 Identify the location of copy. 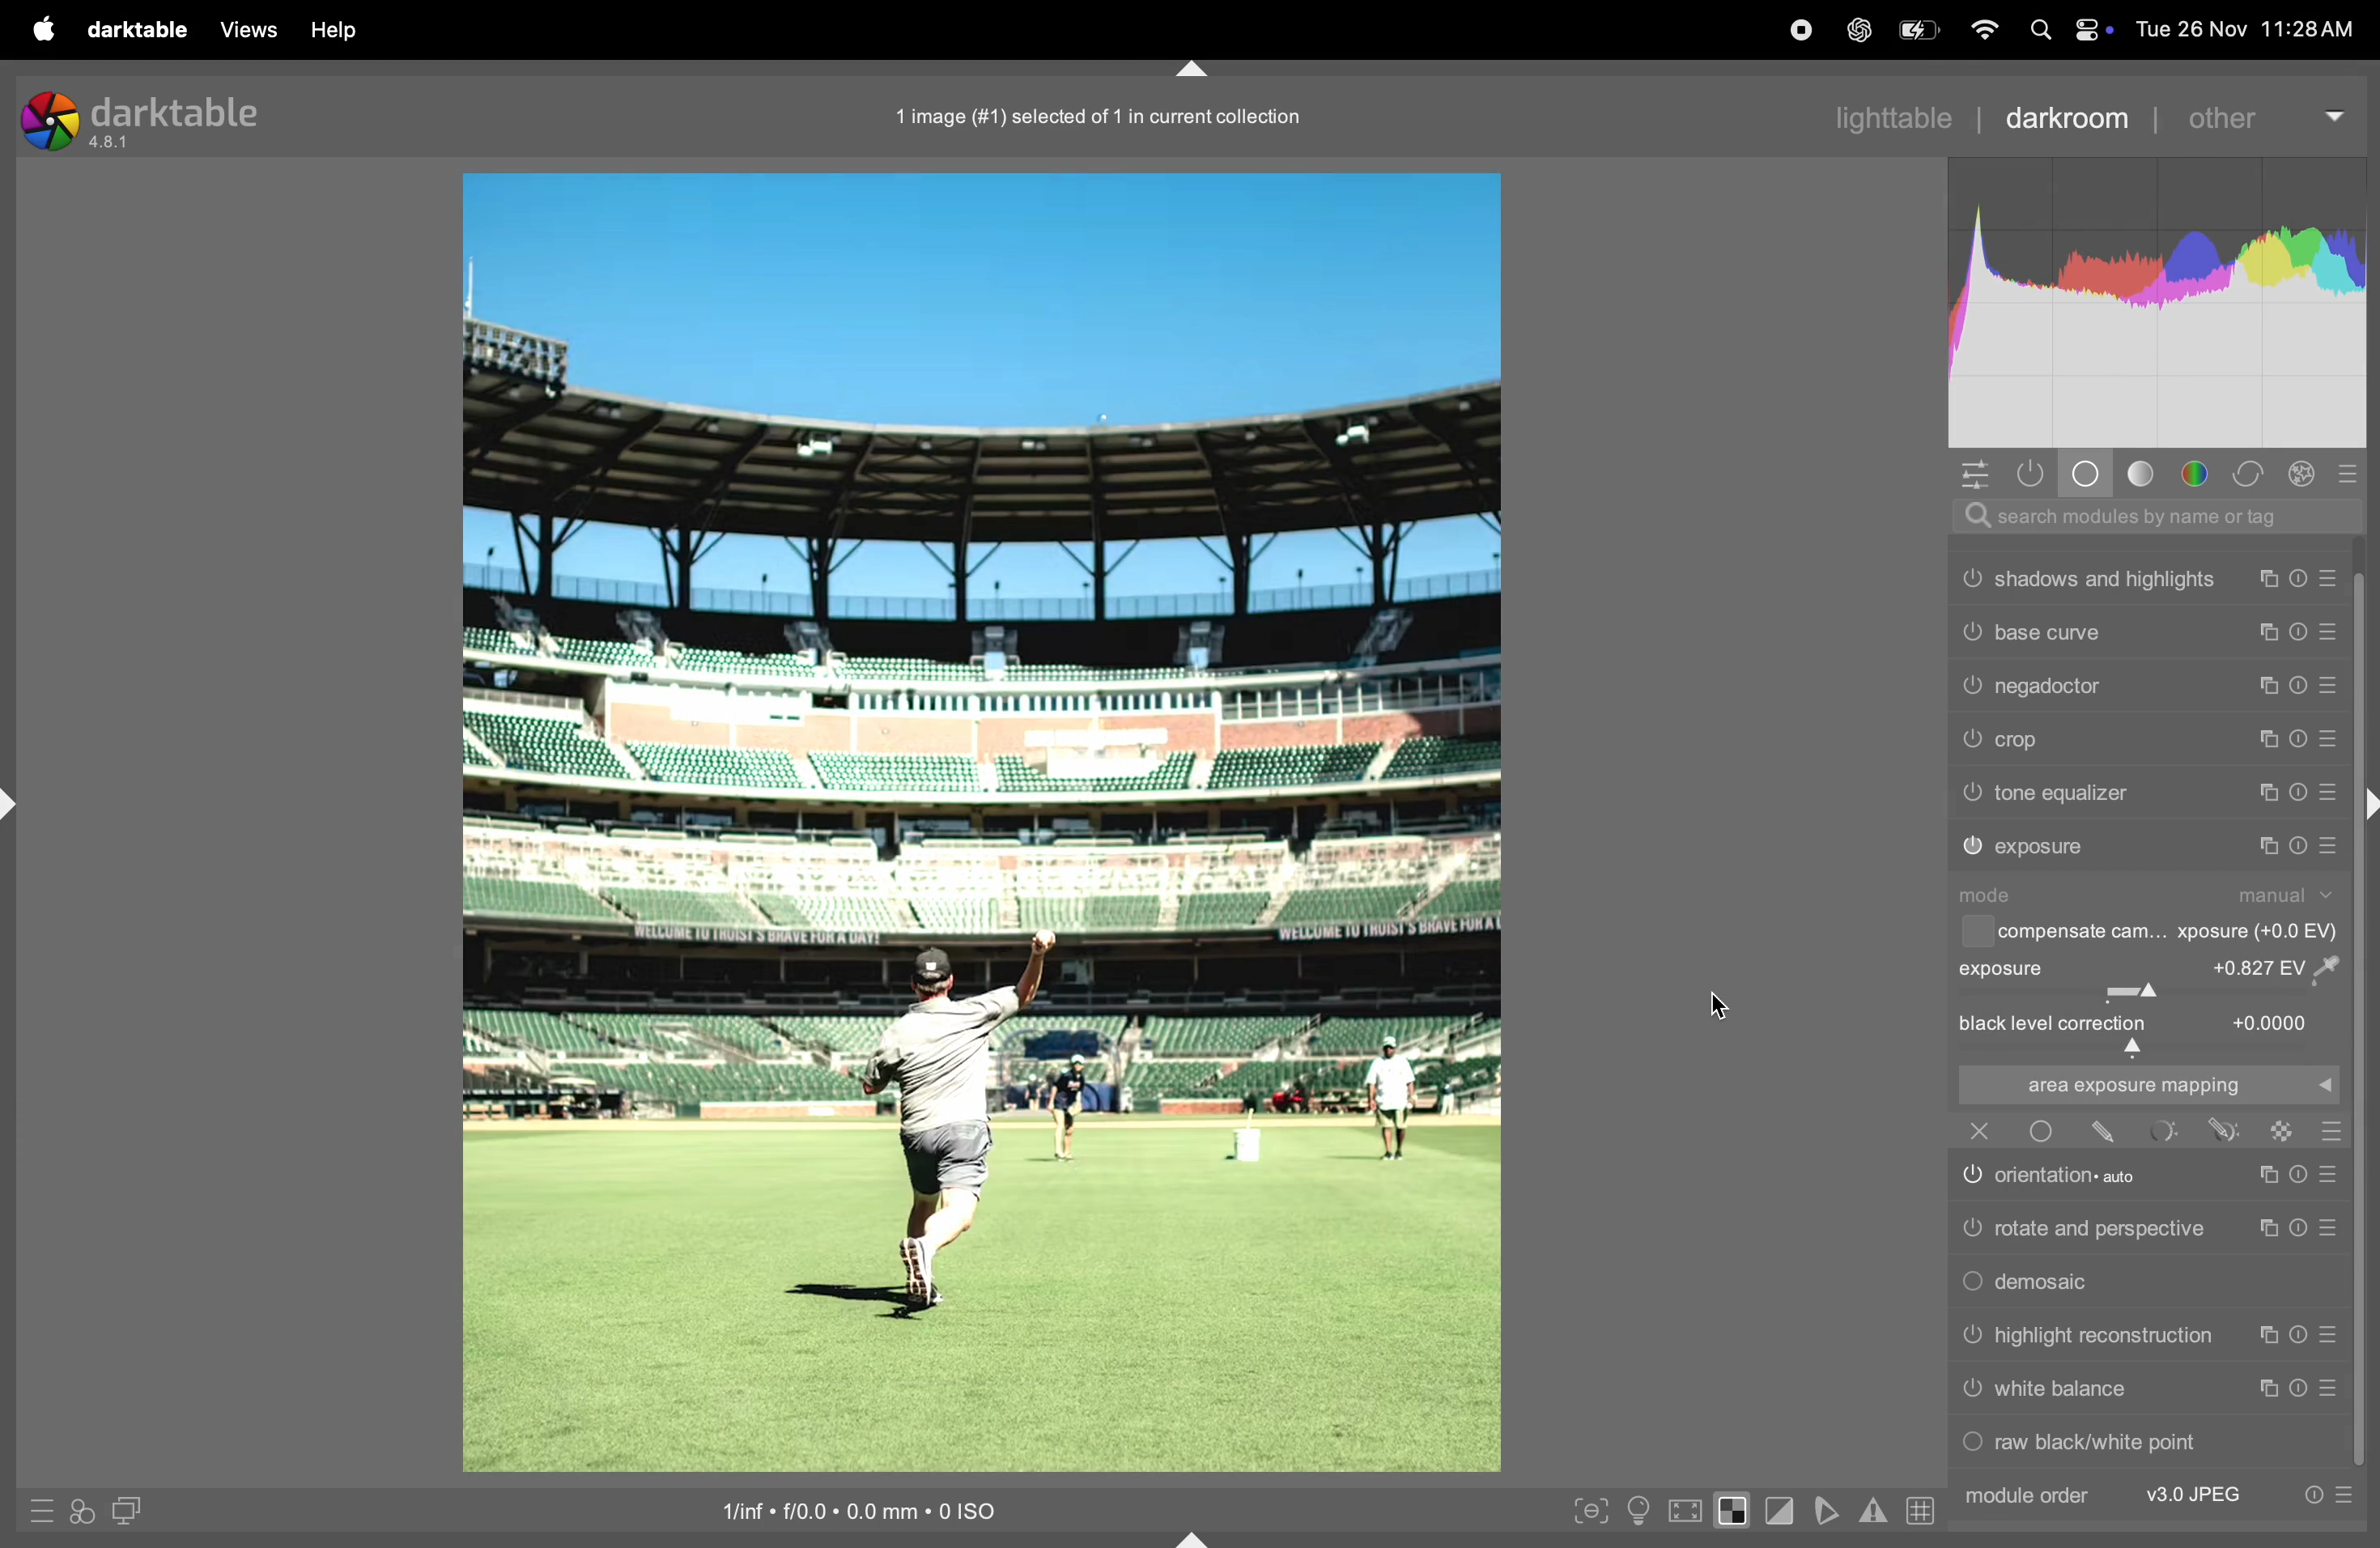
(2269, 579).